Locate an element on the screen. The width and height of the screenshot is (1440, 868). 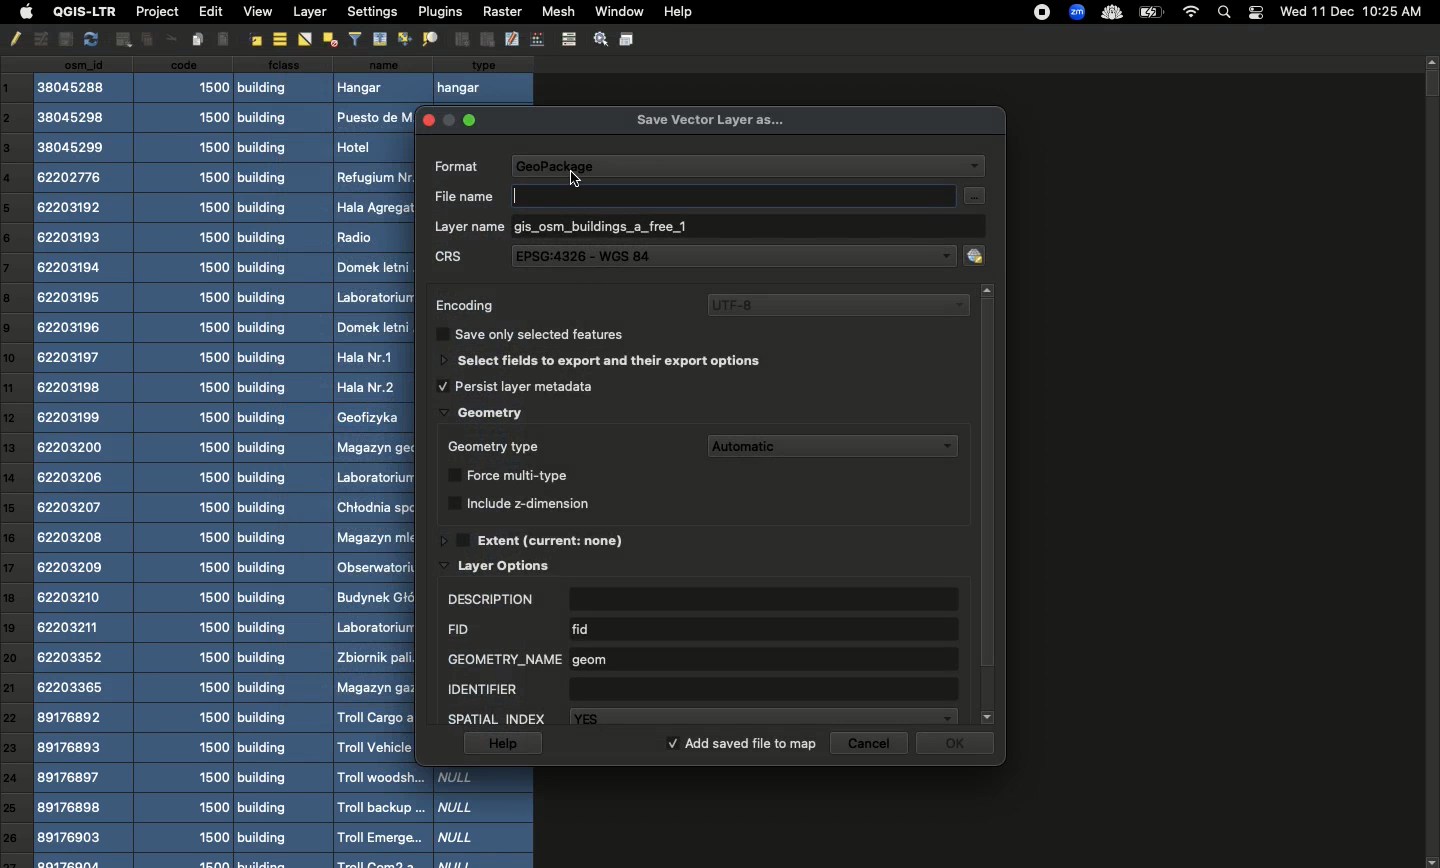
Insert Image is located at coordinates (198, 39).